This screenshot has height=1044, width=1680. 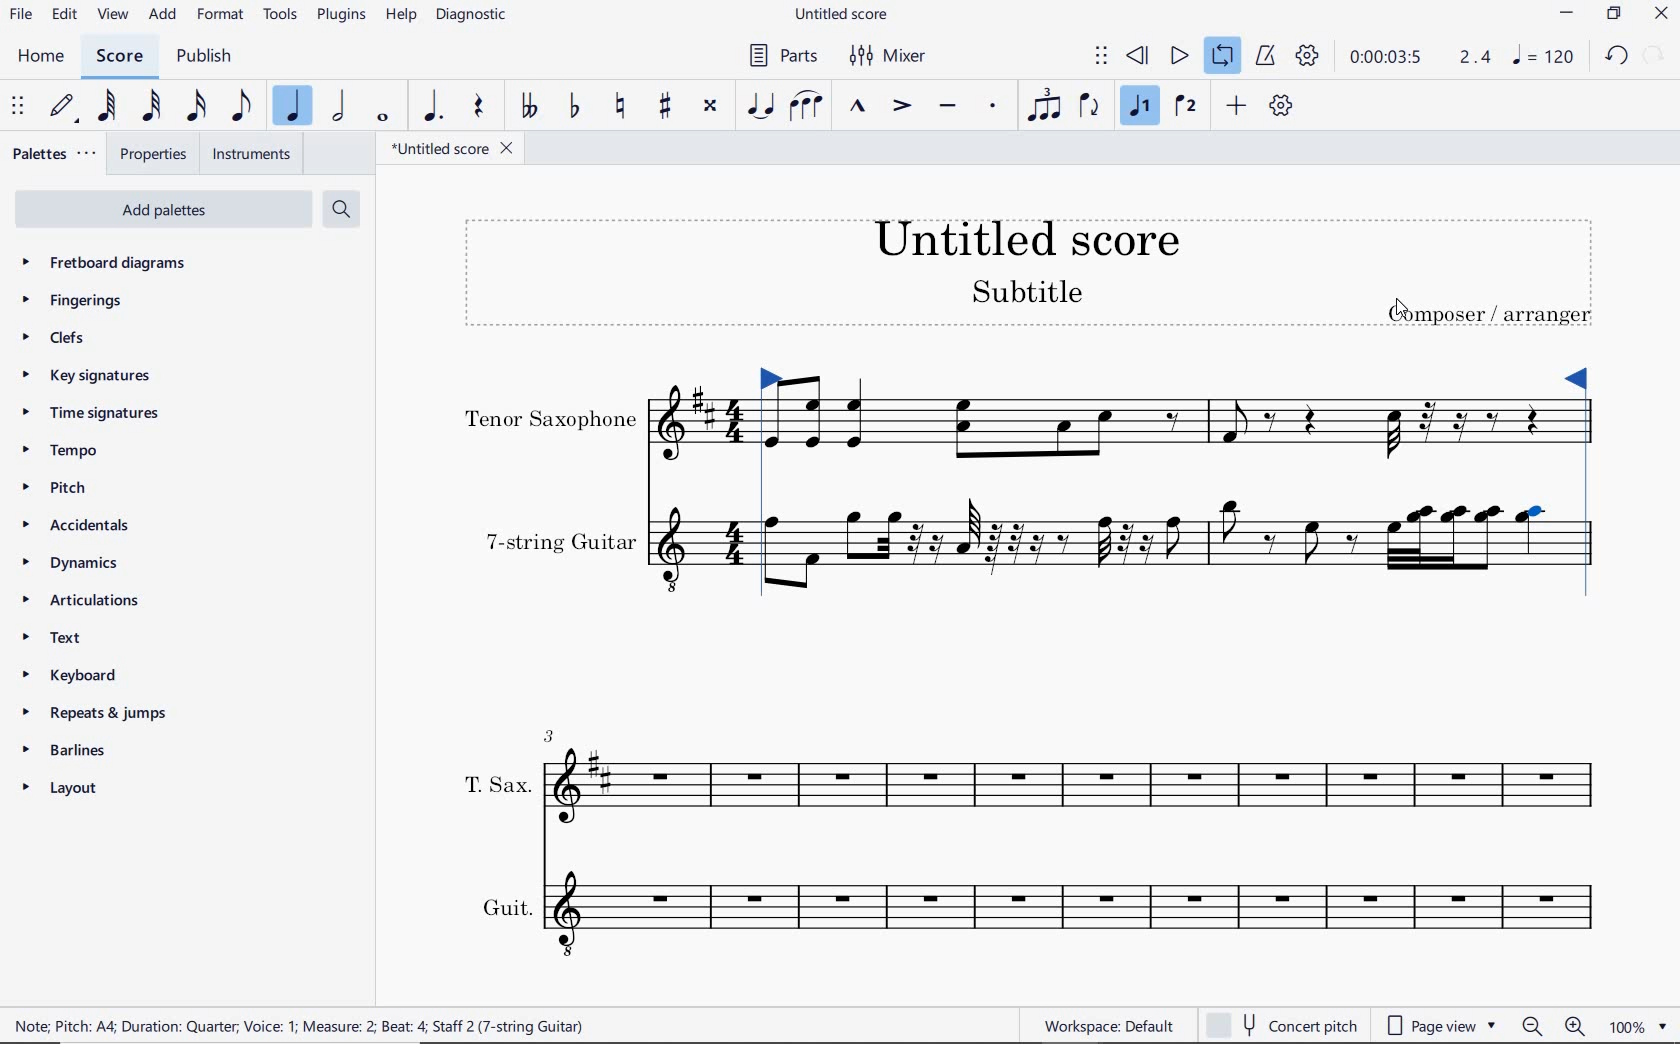 What do you see at coordinates (164, 13) in the screenshot?
I see `ADD` at bounding box center [164, 13].